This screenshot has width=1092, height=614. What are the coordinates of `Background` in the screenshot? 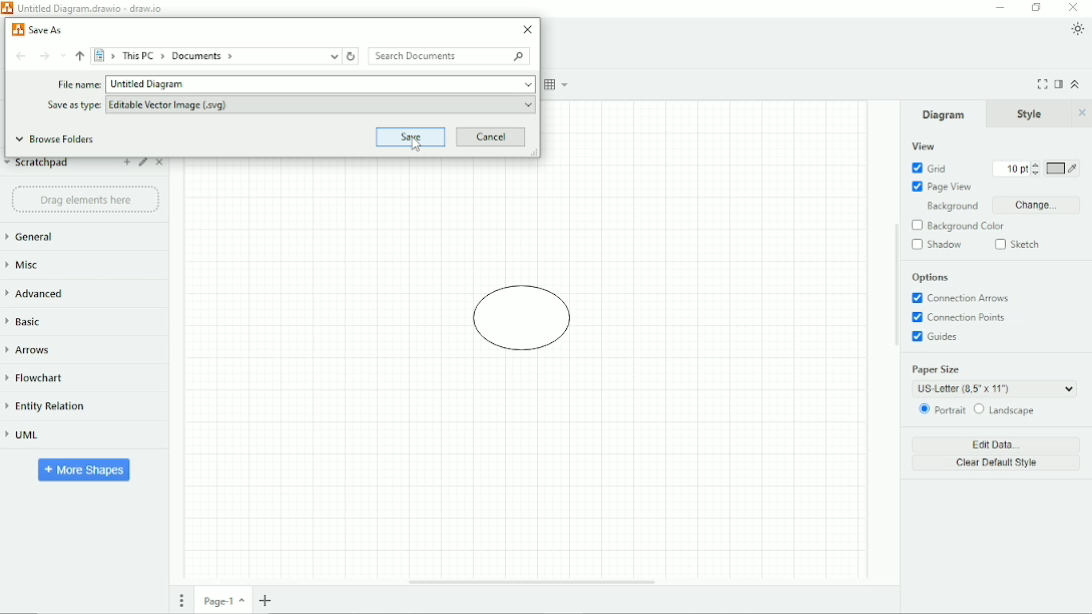 It's located at (952, 206).